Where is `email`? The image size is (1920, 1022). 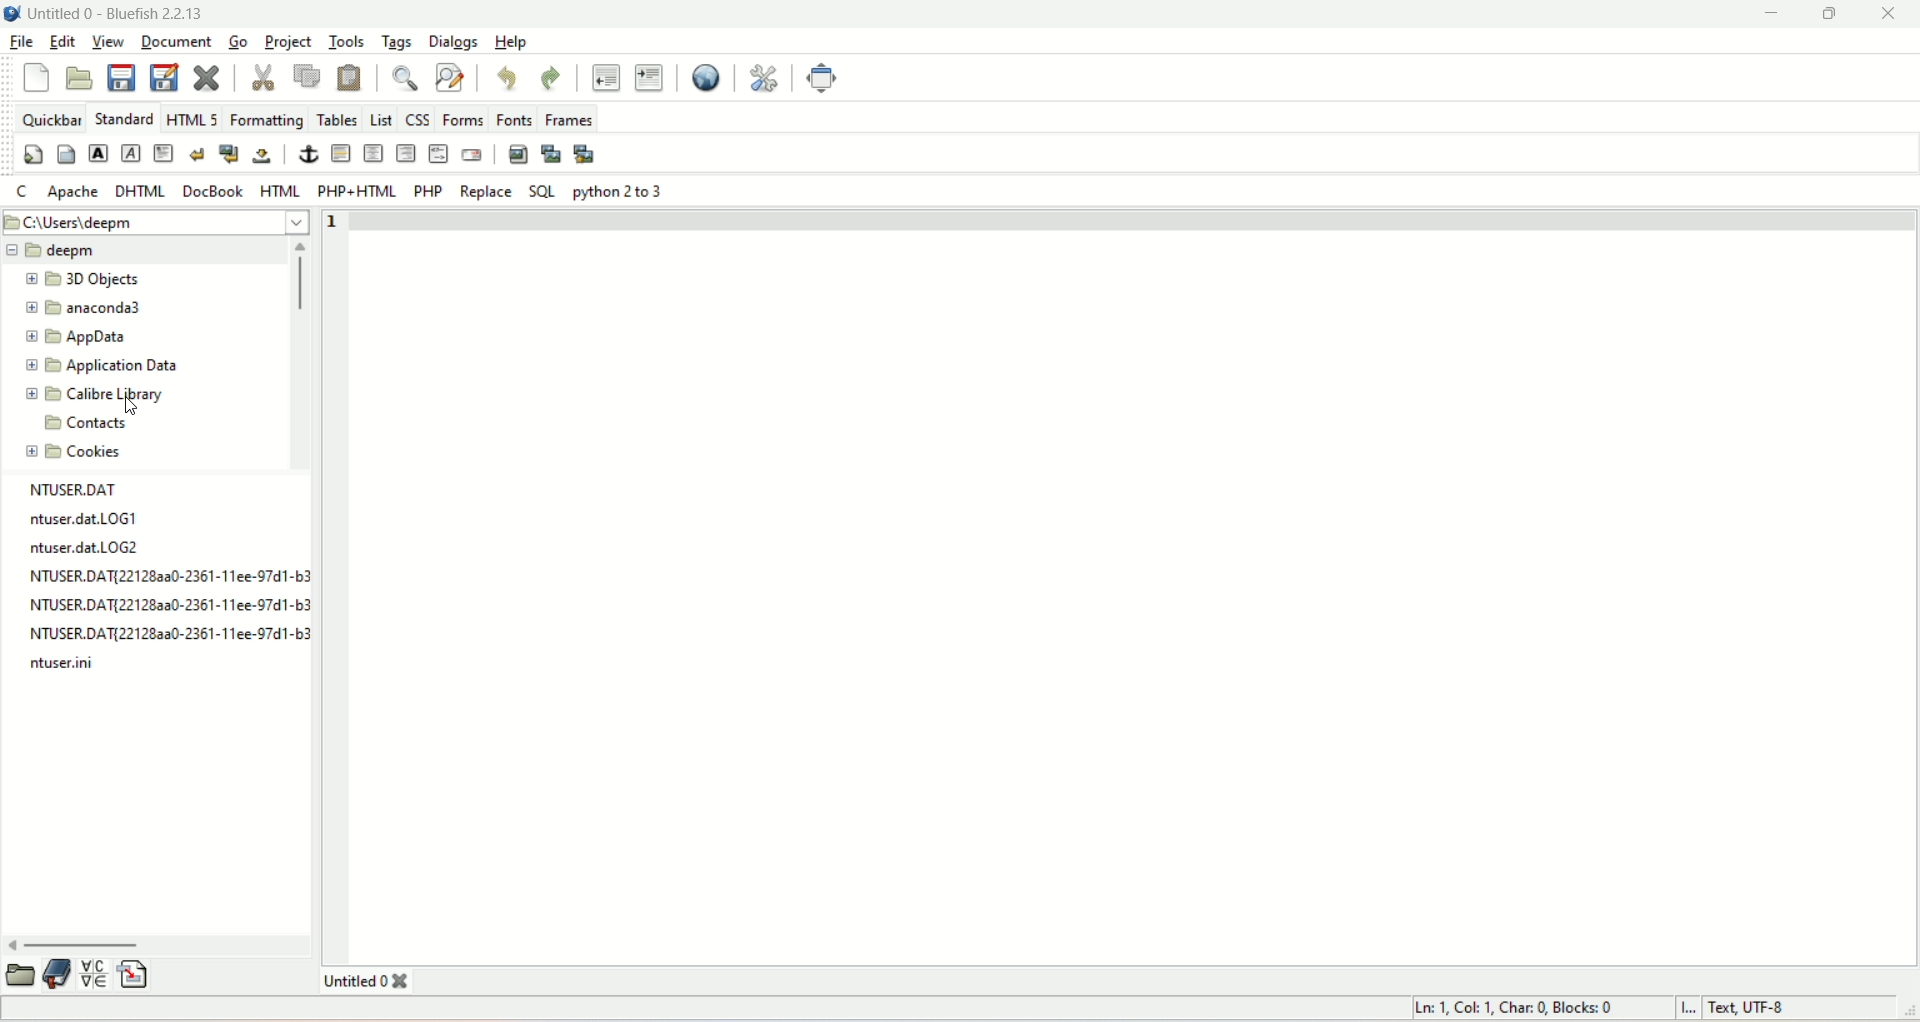 email is located at coordinates (472, 155).